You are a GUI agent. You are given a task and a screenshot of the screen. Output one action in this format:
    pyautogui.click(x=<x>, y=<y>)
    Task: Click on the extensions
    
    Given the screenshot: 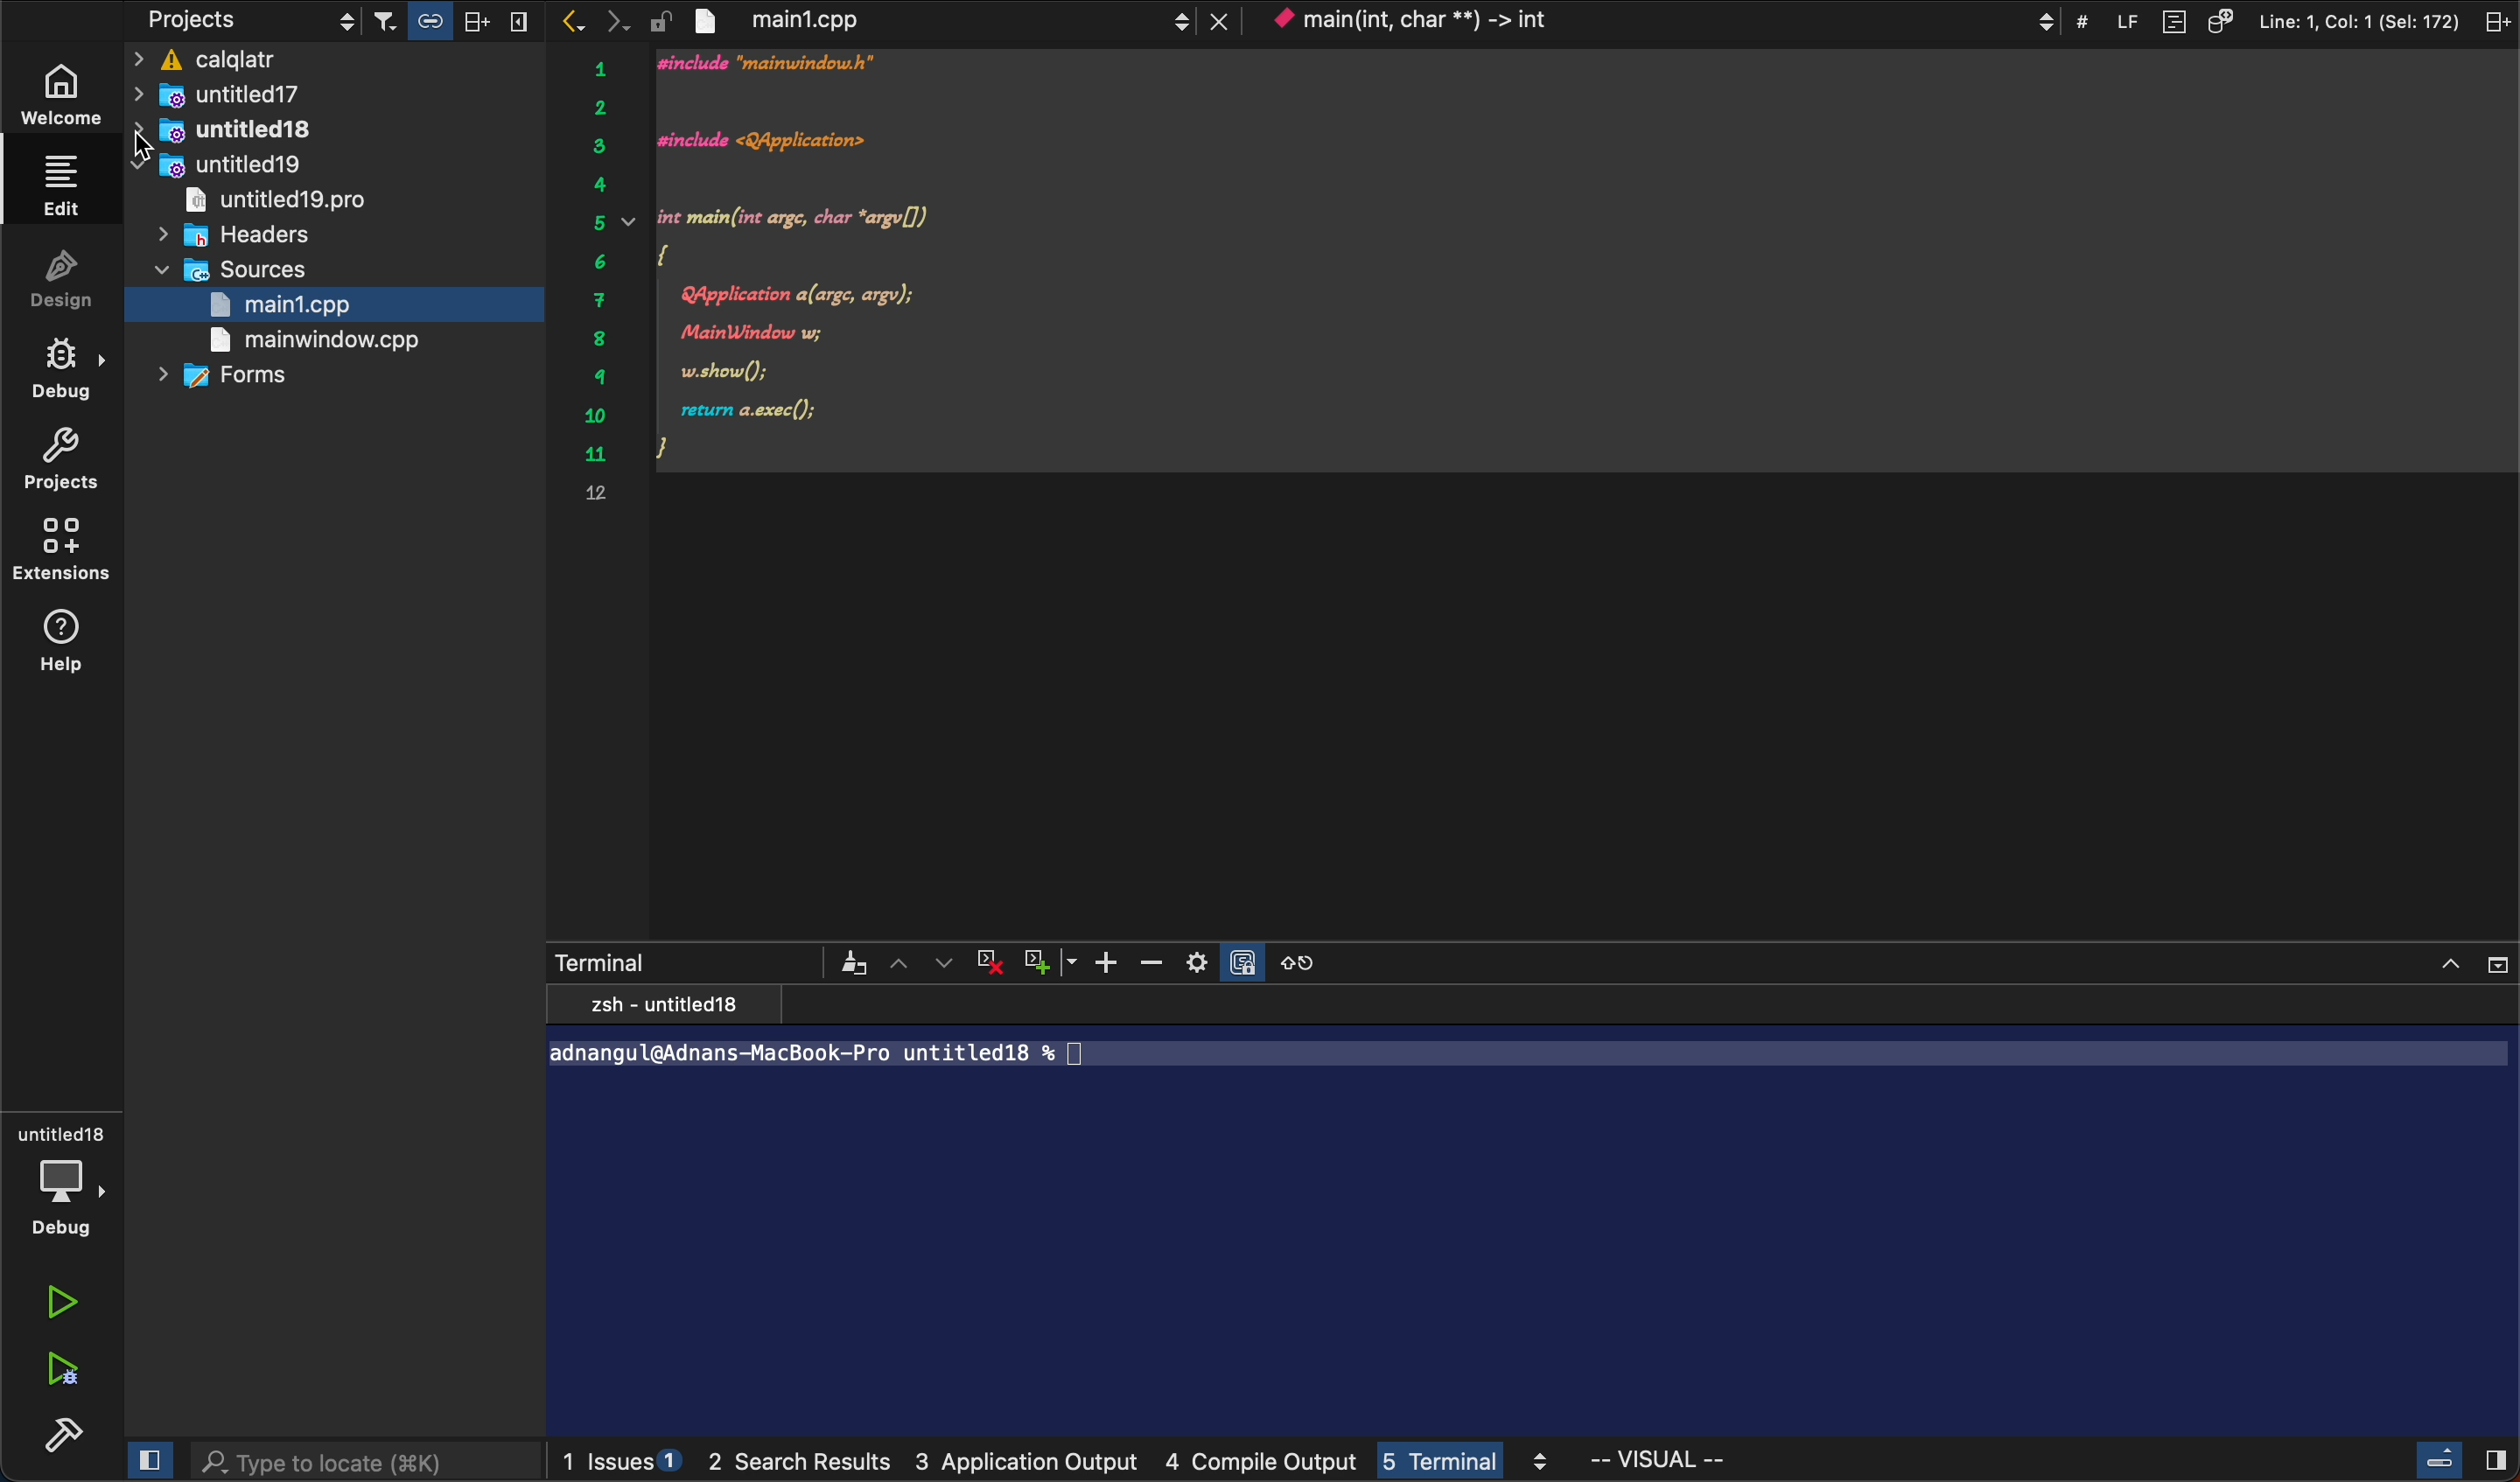 What is the action you would take?
    pyautogui.click(x=62, y=552)
    